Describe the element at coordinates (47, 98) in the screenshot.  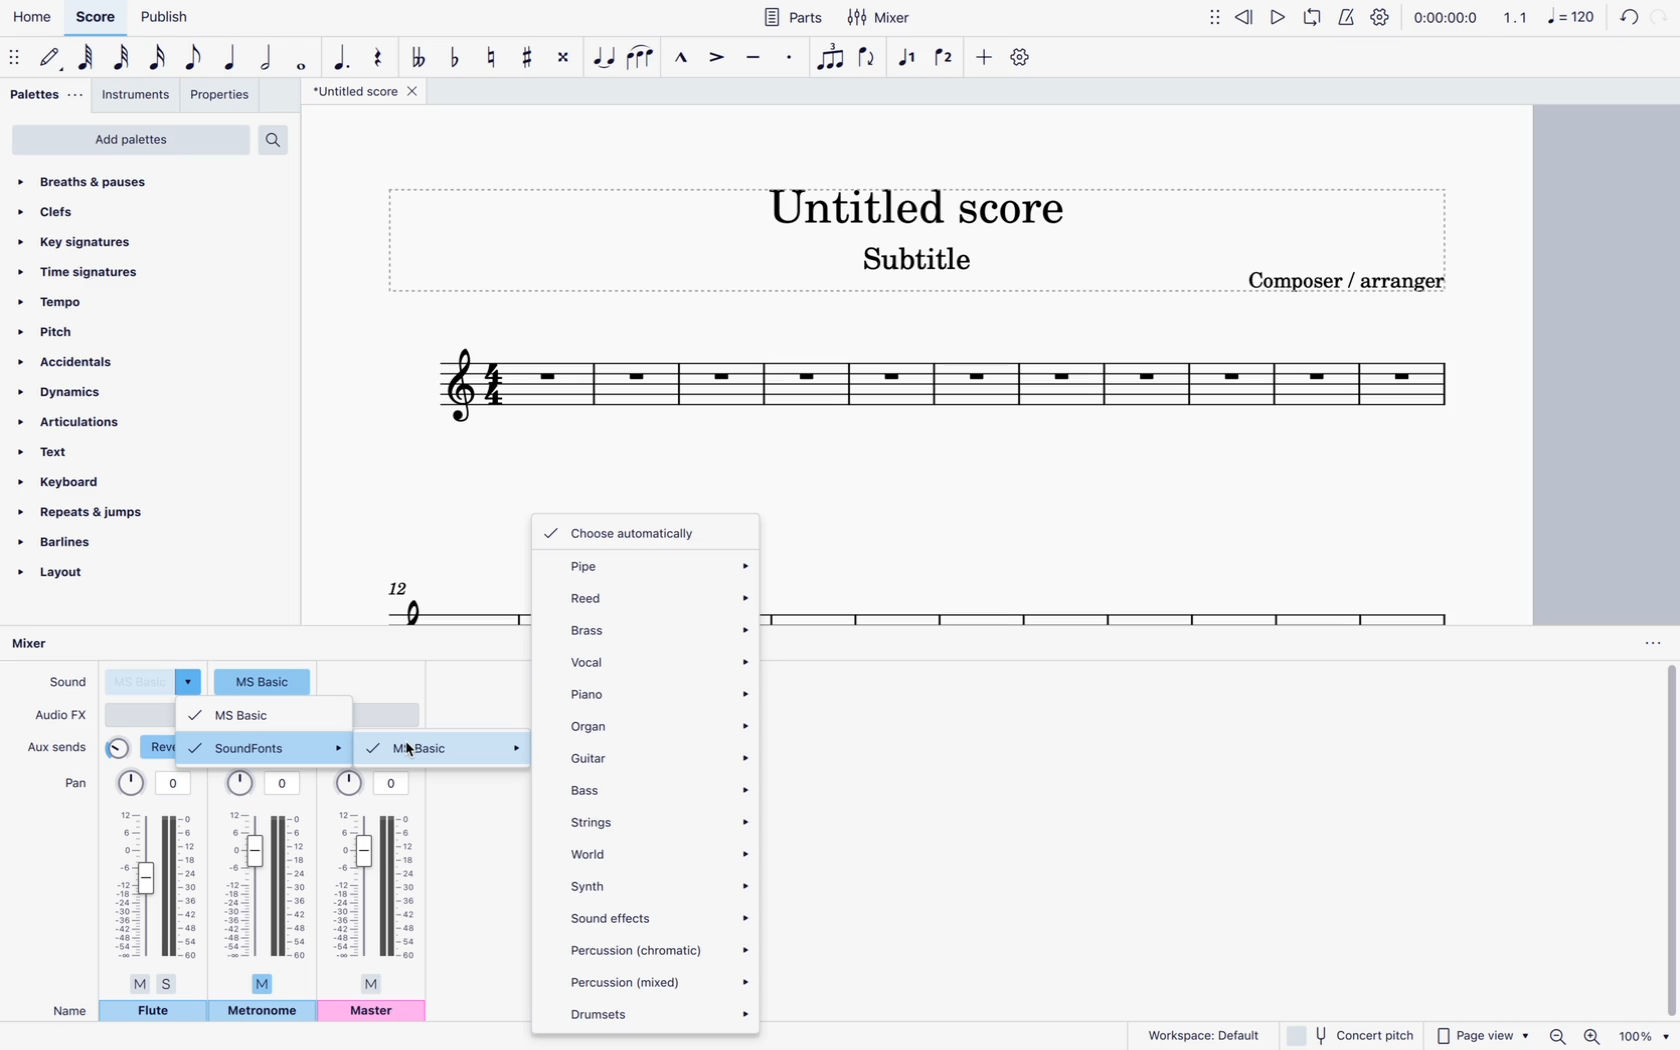
I see `palettes` at that location.